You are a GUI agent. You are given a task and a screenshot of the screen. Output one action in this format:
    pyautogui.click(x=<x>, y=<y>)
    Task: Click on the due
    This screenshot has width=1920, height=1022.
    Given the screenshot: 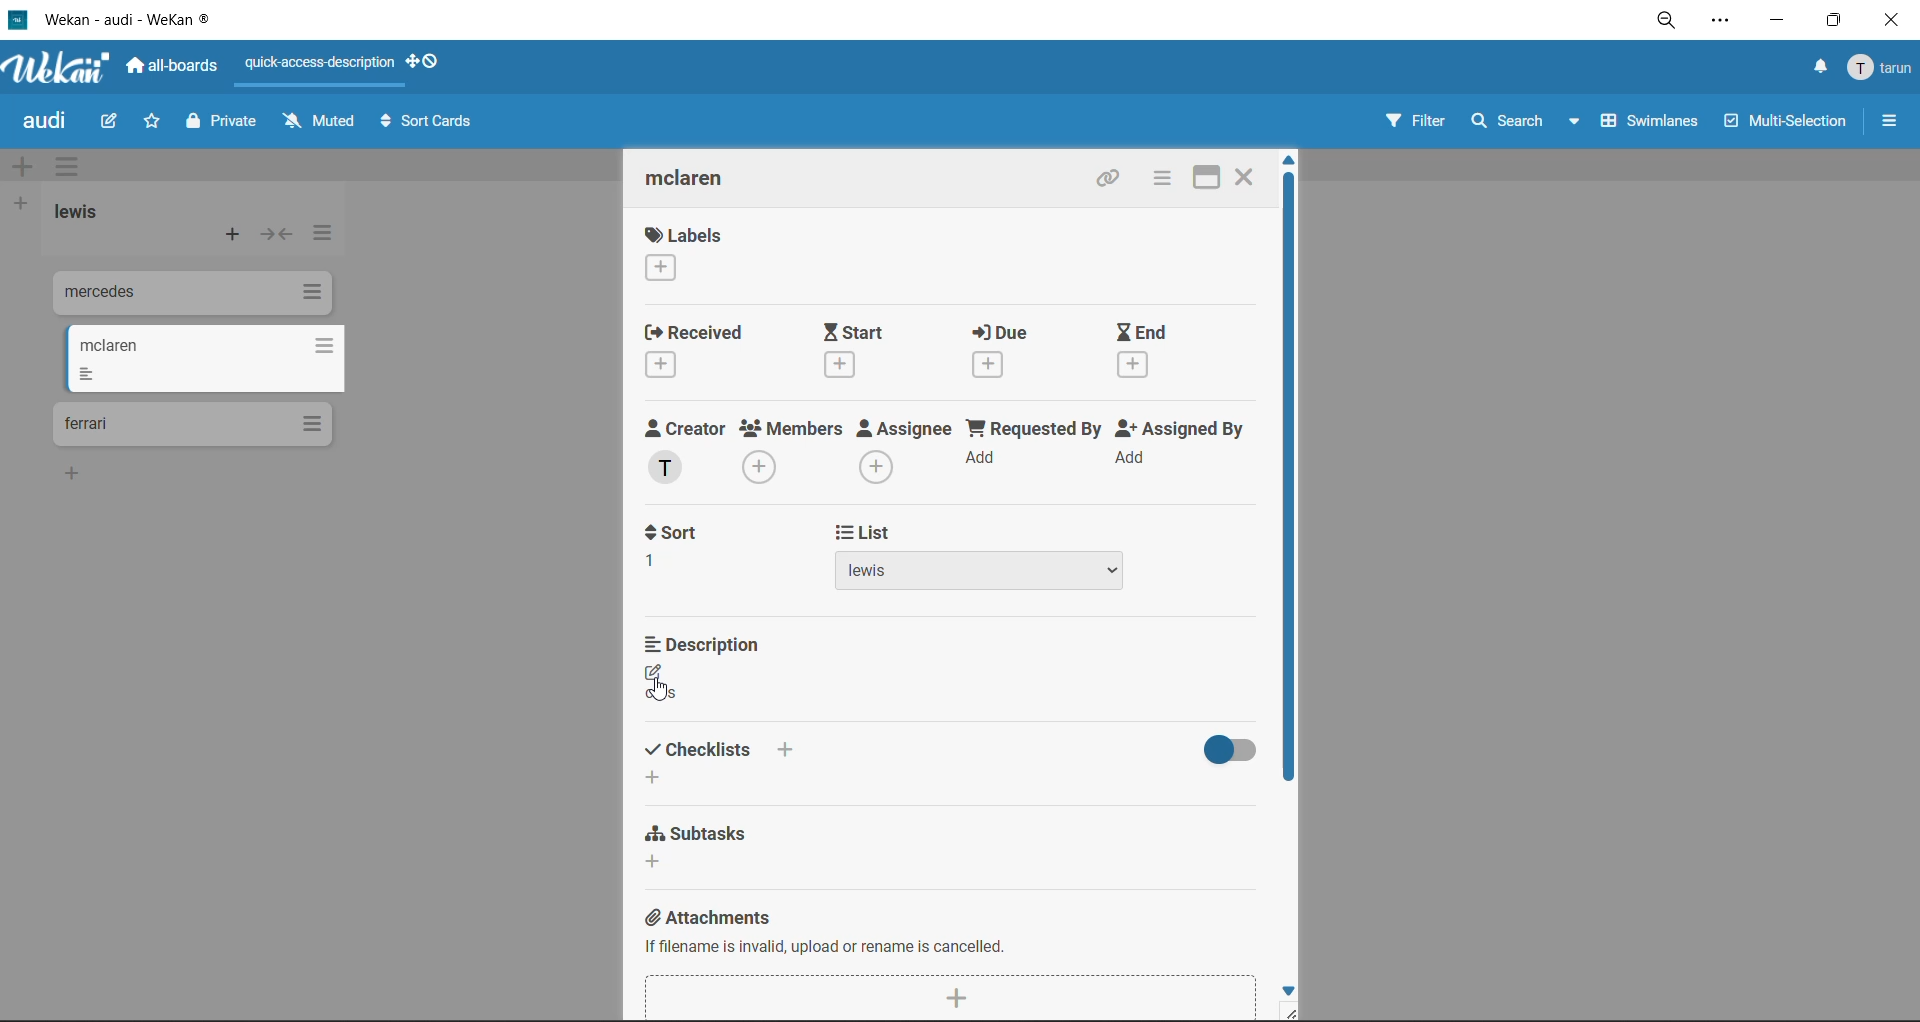 What is the action you would take?
    pyautogui.click(x=1019, y=350)
    